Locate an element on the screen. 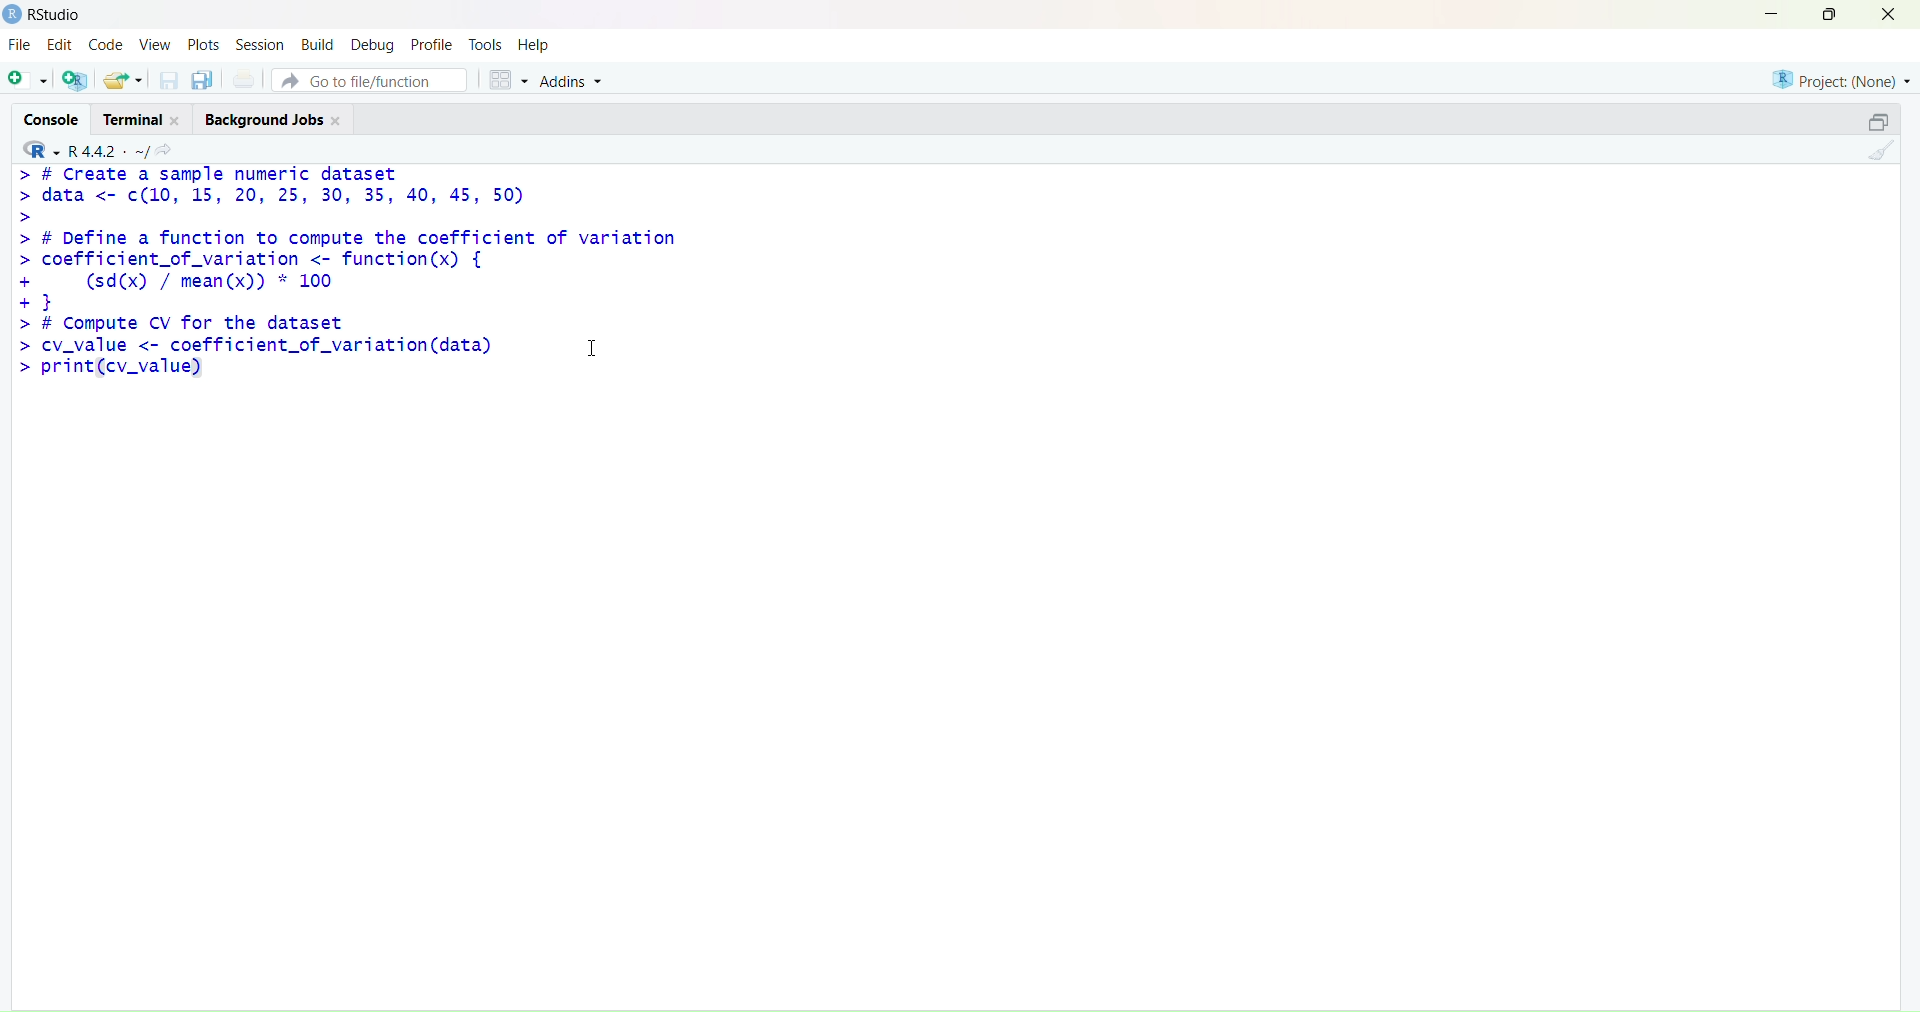  cursor is located at coordinates (592, 347).